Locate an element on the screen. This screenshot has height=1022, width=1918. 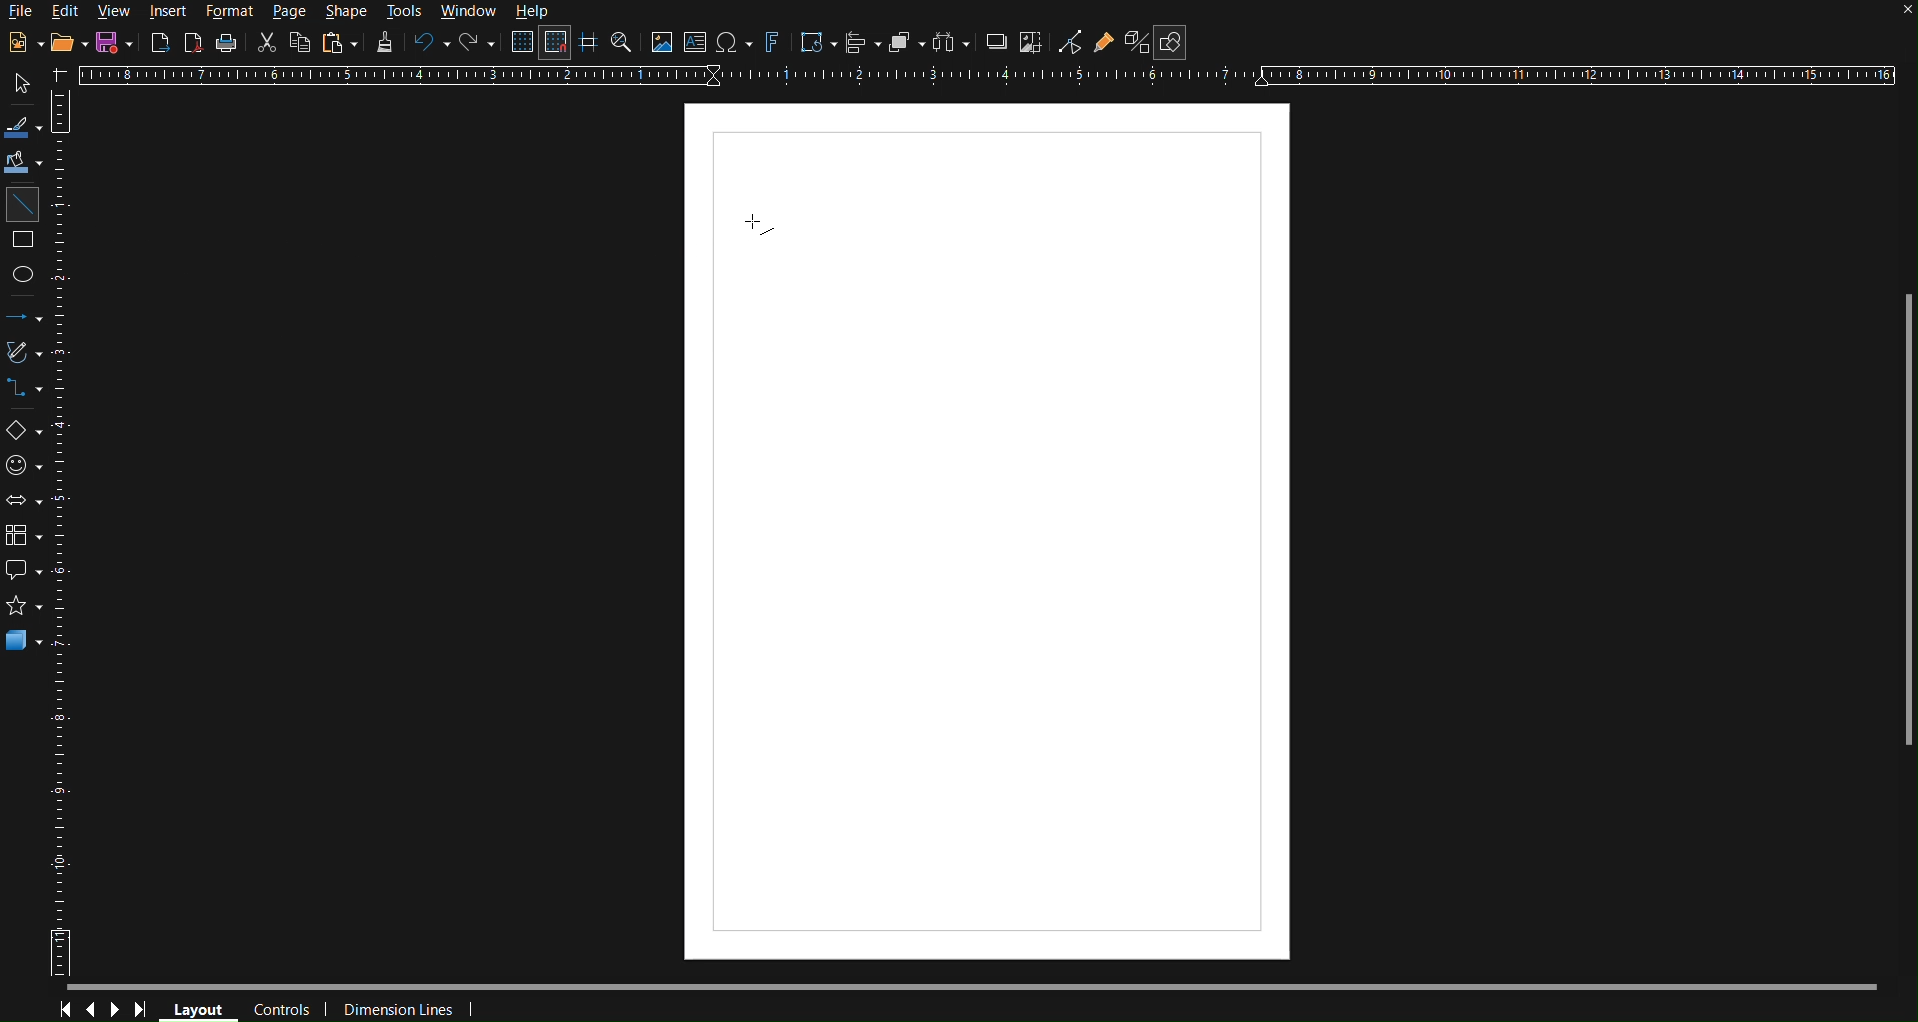
First is located at coordinates (64, 1009).